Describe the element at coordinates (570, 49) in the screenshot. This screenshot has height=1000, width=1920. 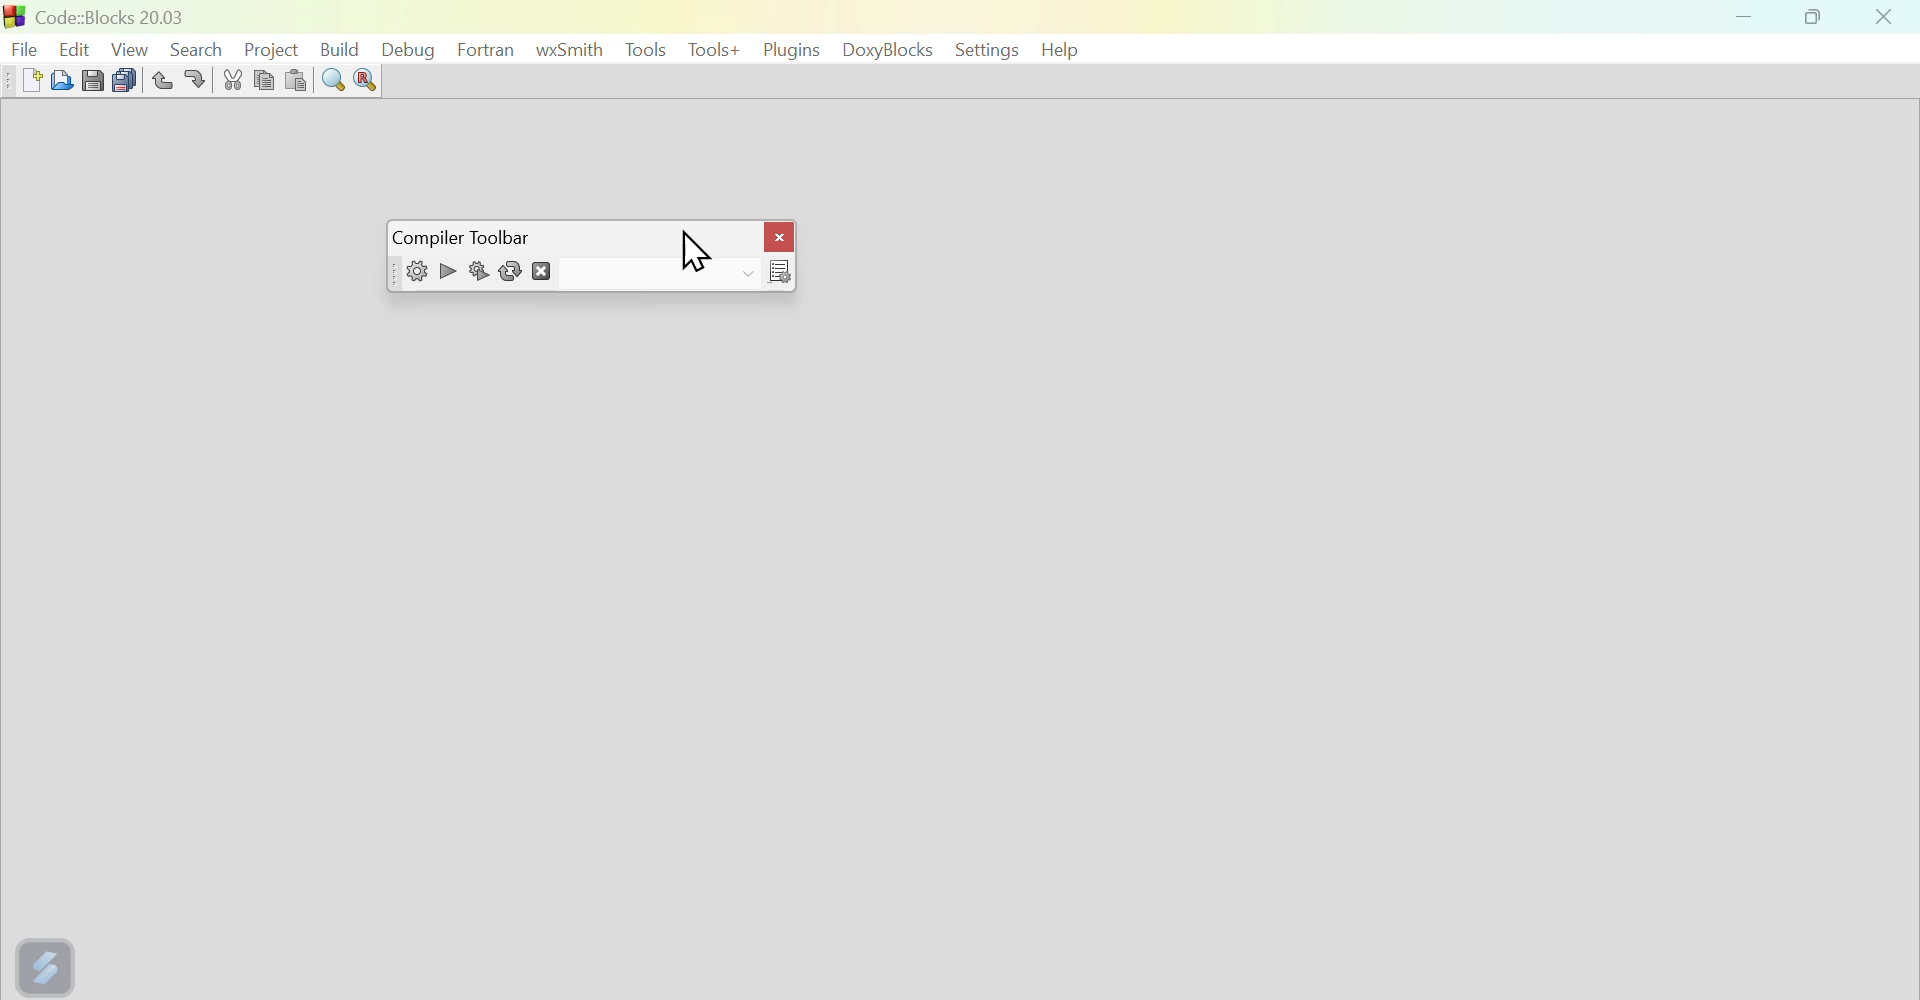
I see `WX Smith` at that location.